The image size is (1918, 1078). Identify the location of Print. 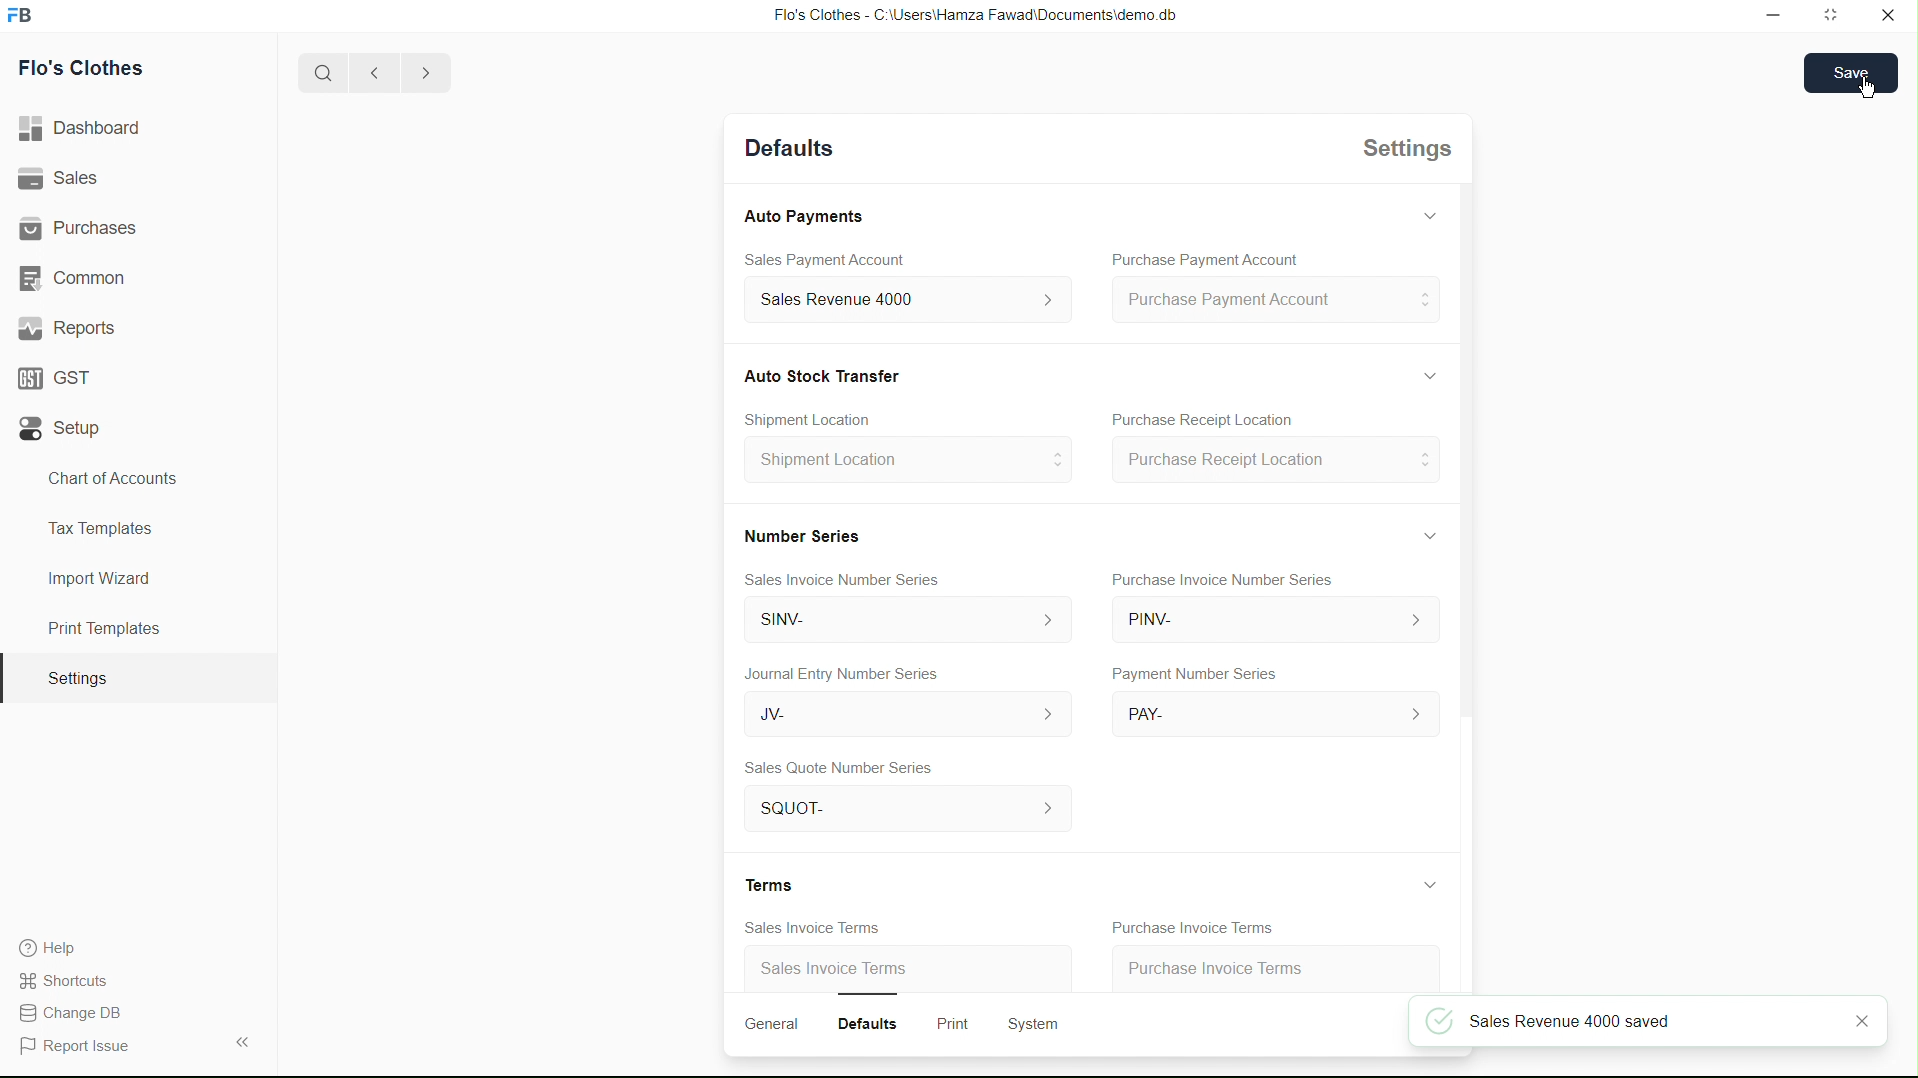
(952, 1020).